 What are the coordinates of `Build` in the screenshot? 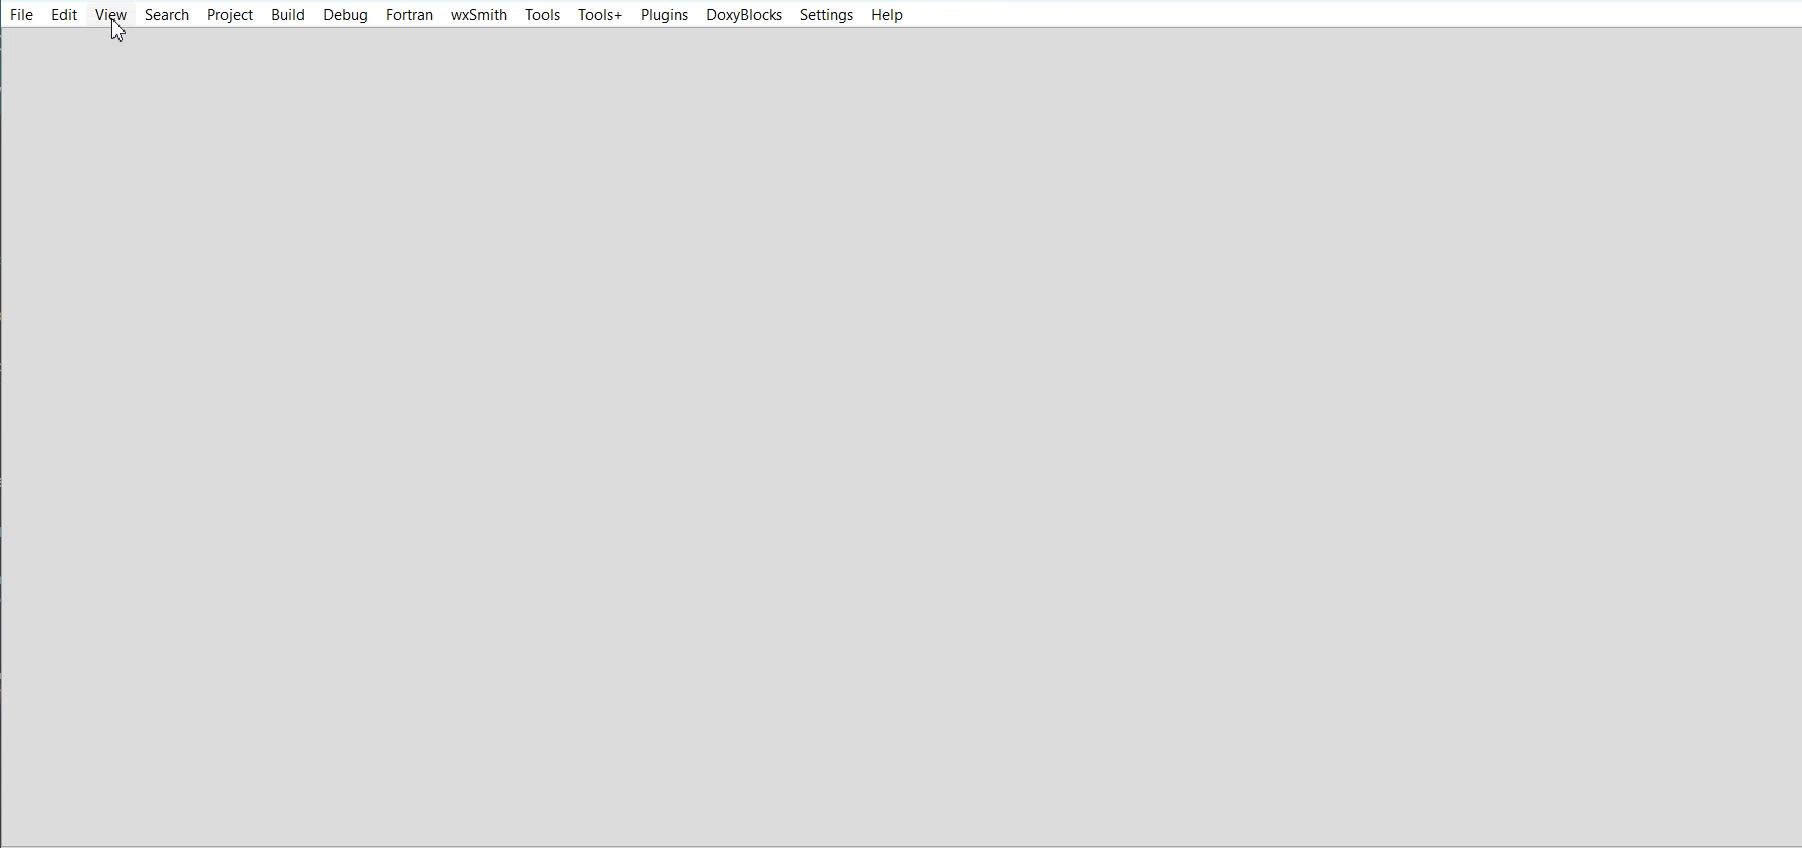 It's located at (287, 14).